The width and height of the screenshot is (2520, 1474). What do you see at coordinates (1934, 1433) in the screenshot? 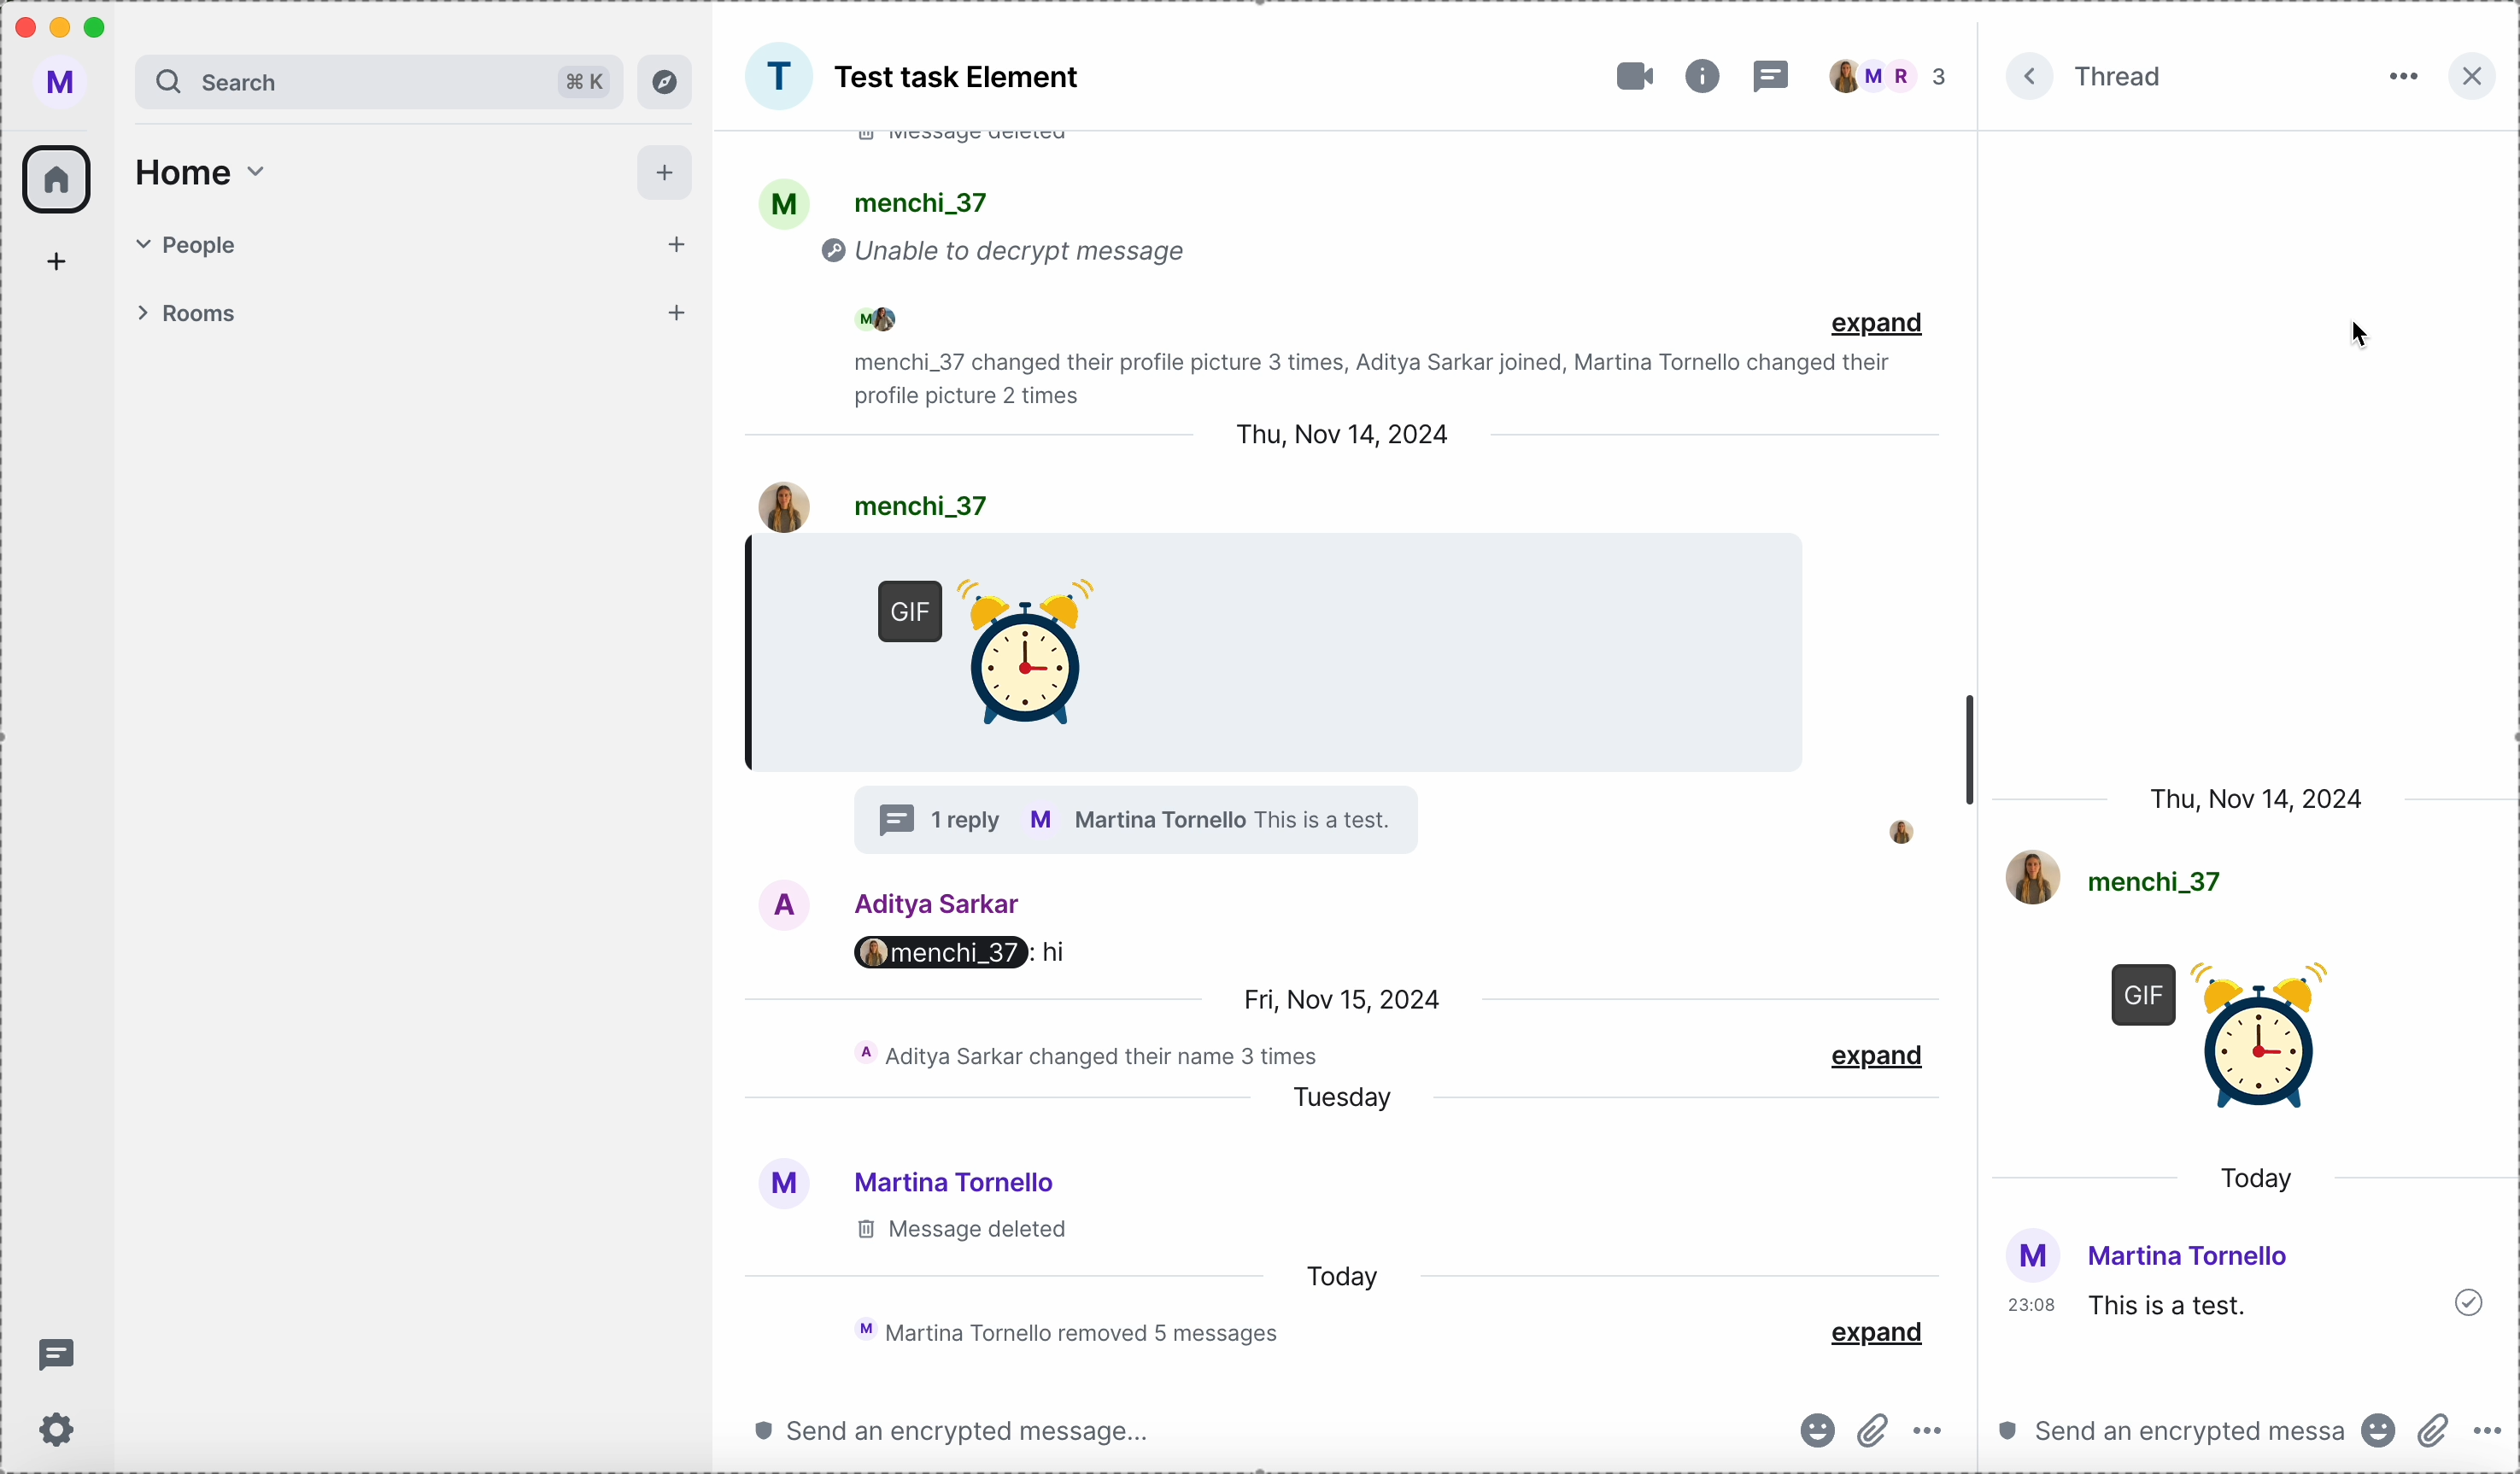
I see `more options` at bounding box center [1934, 1433].